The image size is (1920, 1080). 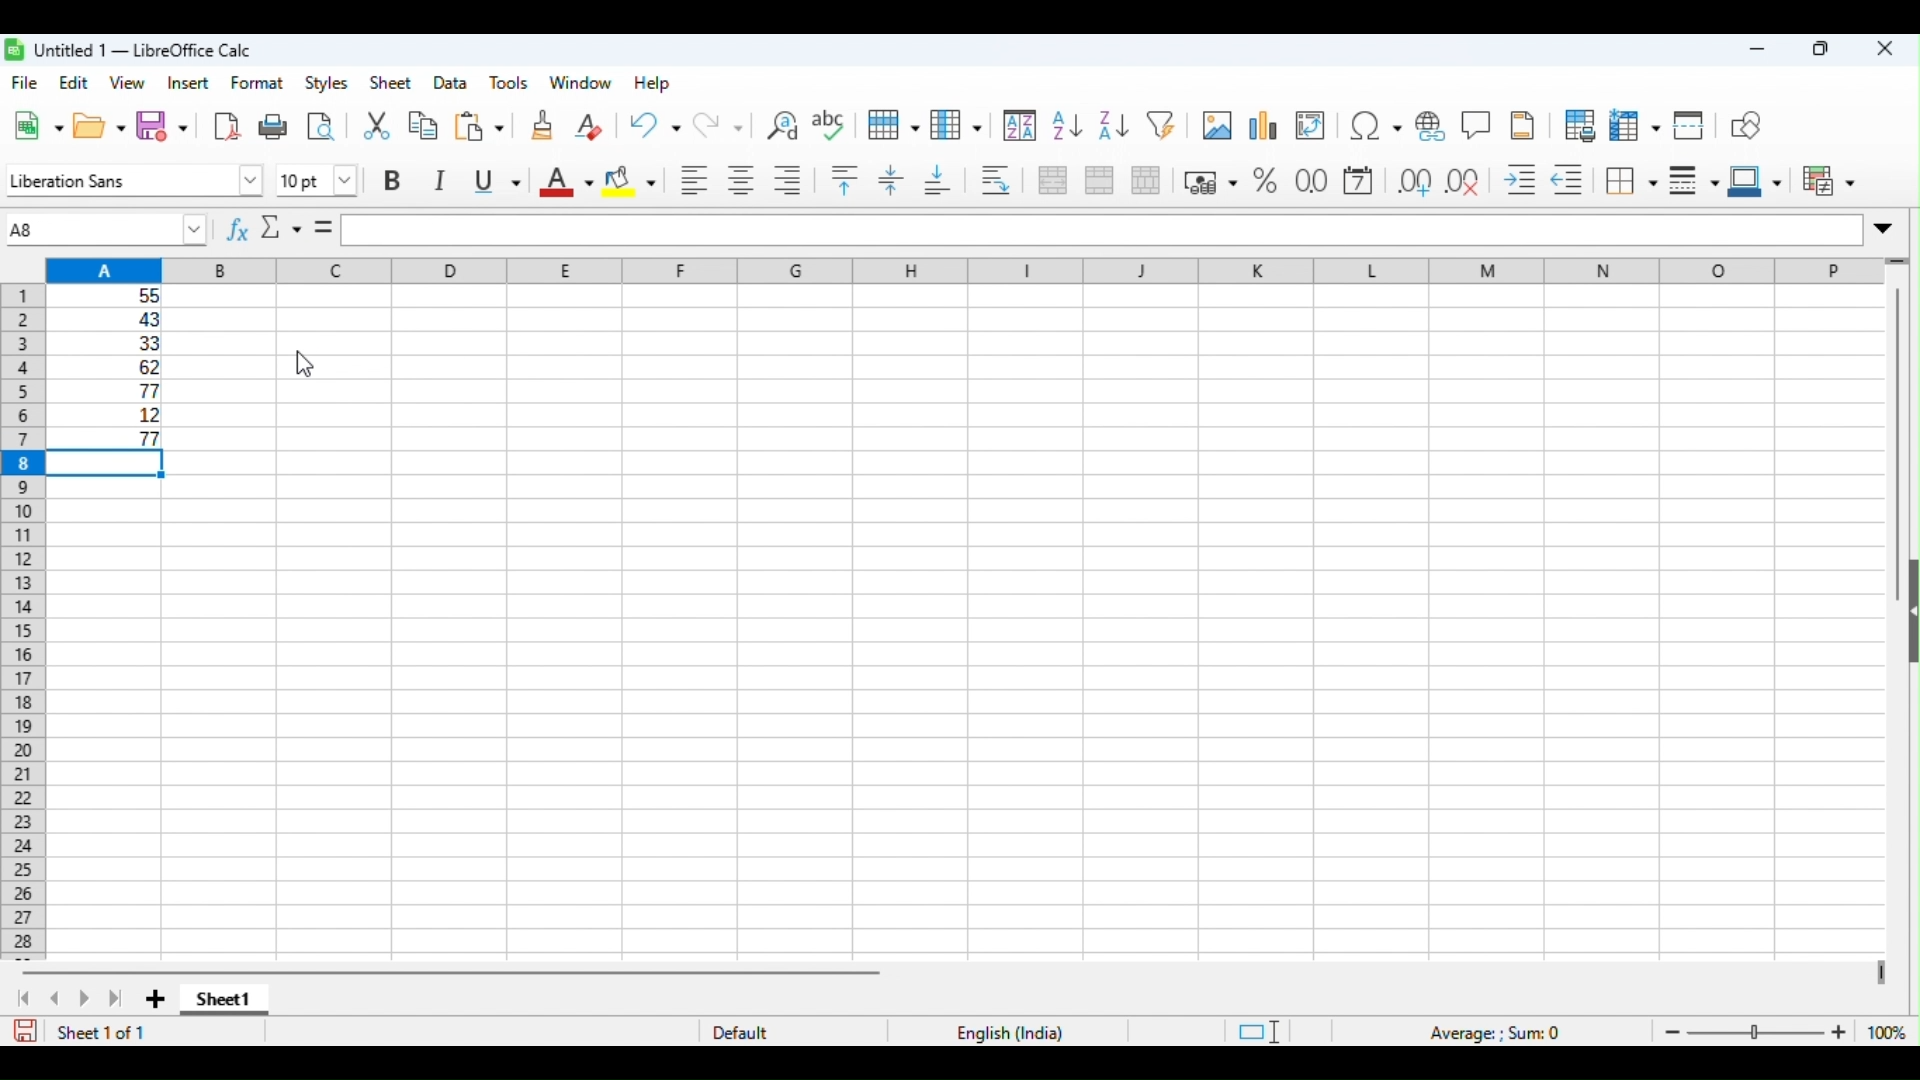 I want to click on align center, so click(x=743, y=181).